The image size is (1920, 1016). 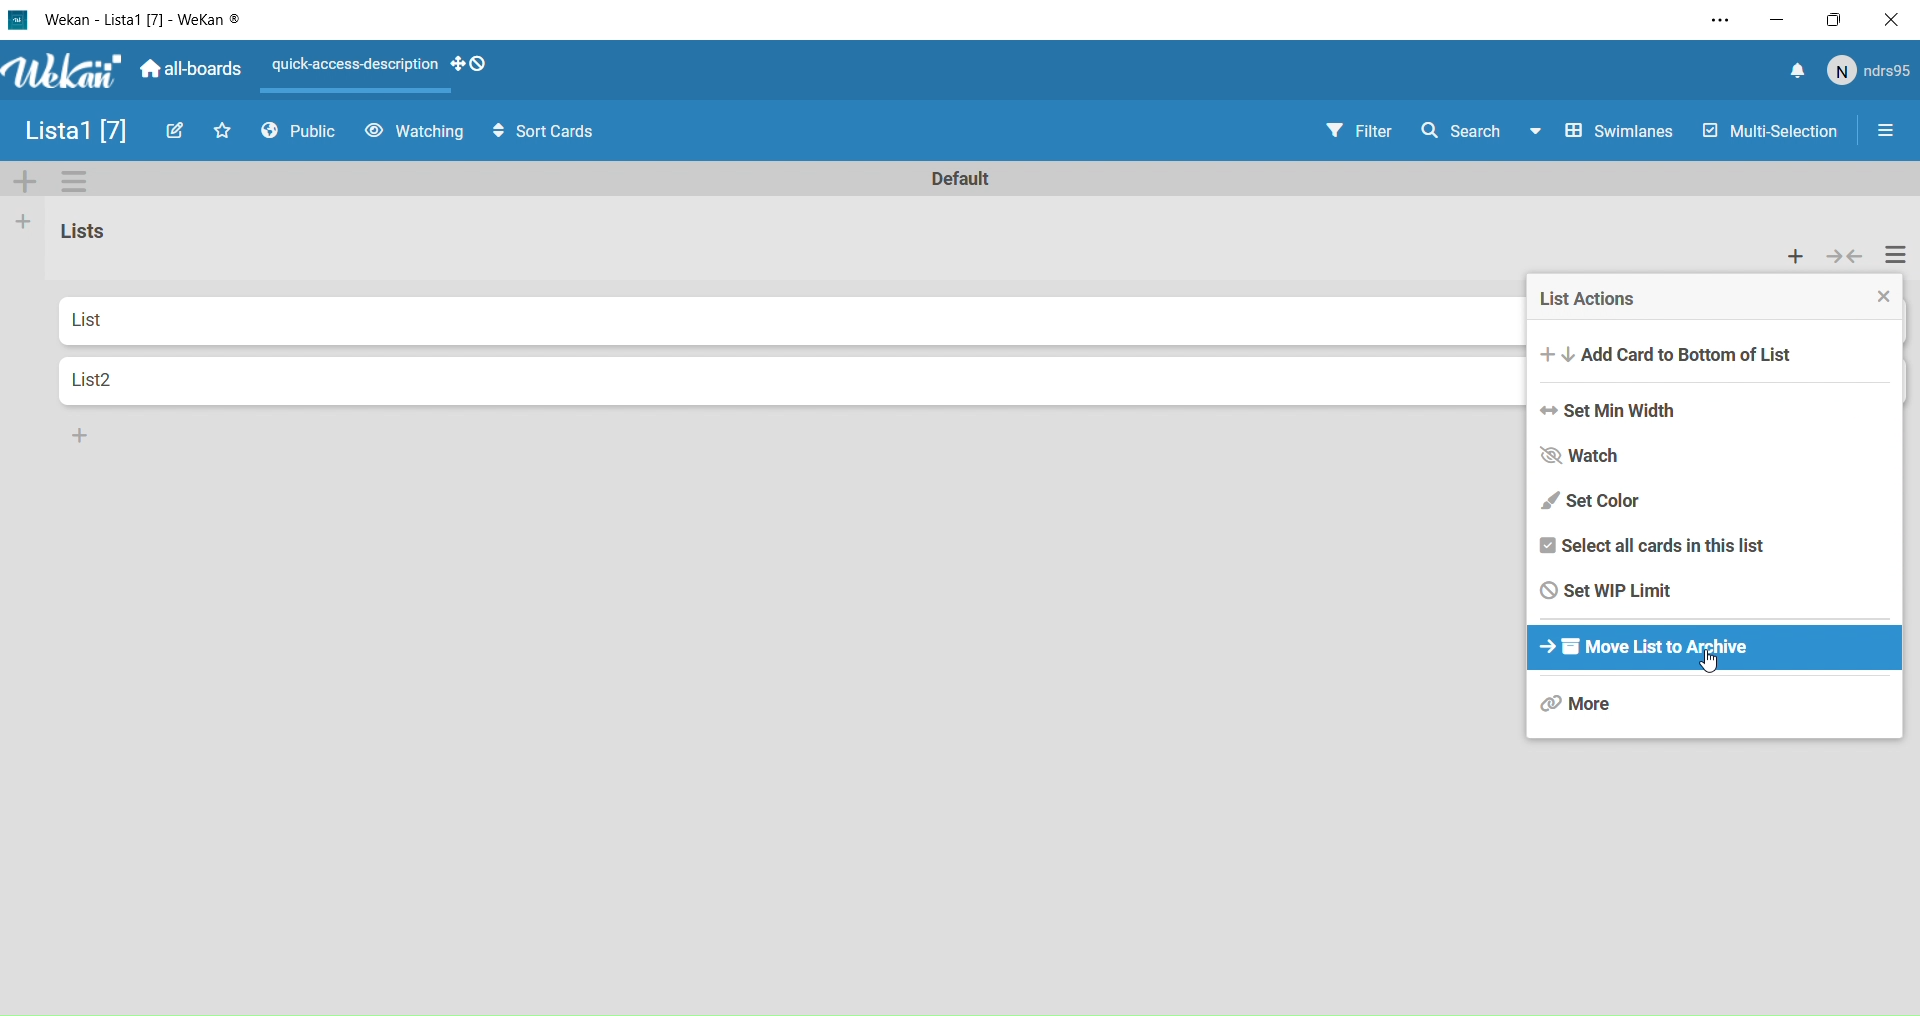 What do you see at coordinates (222, 135) in the screenshot?
I see `Favourites` at bounding box center [222, 135].